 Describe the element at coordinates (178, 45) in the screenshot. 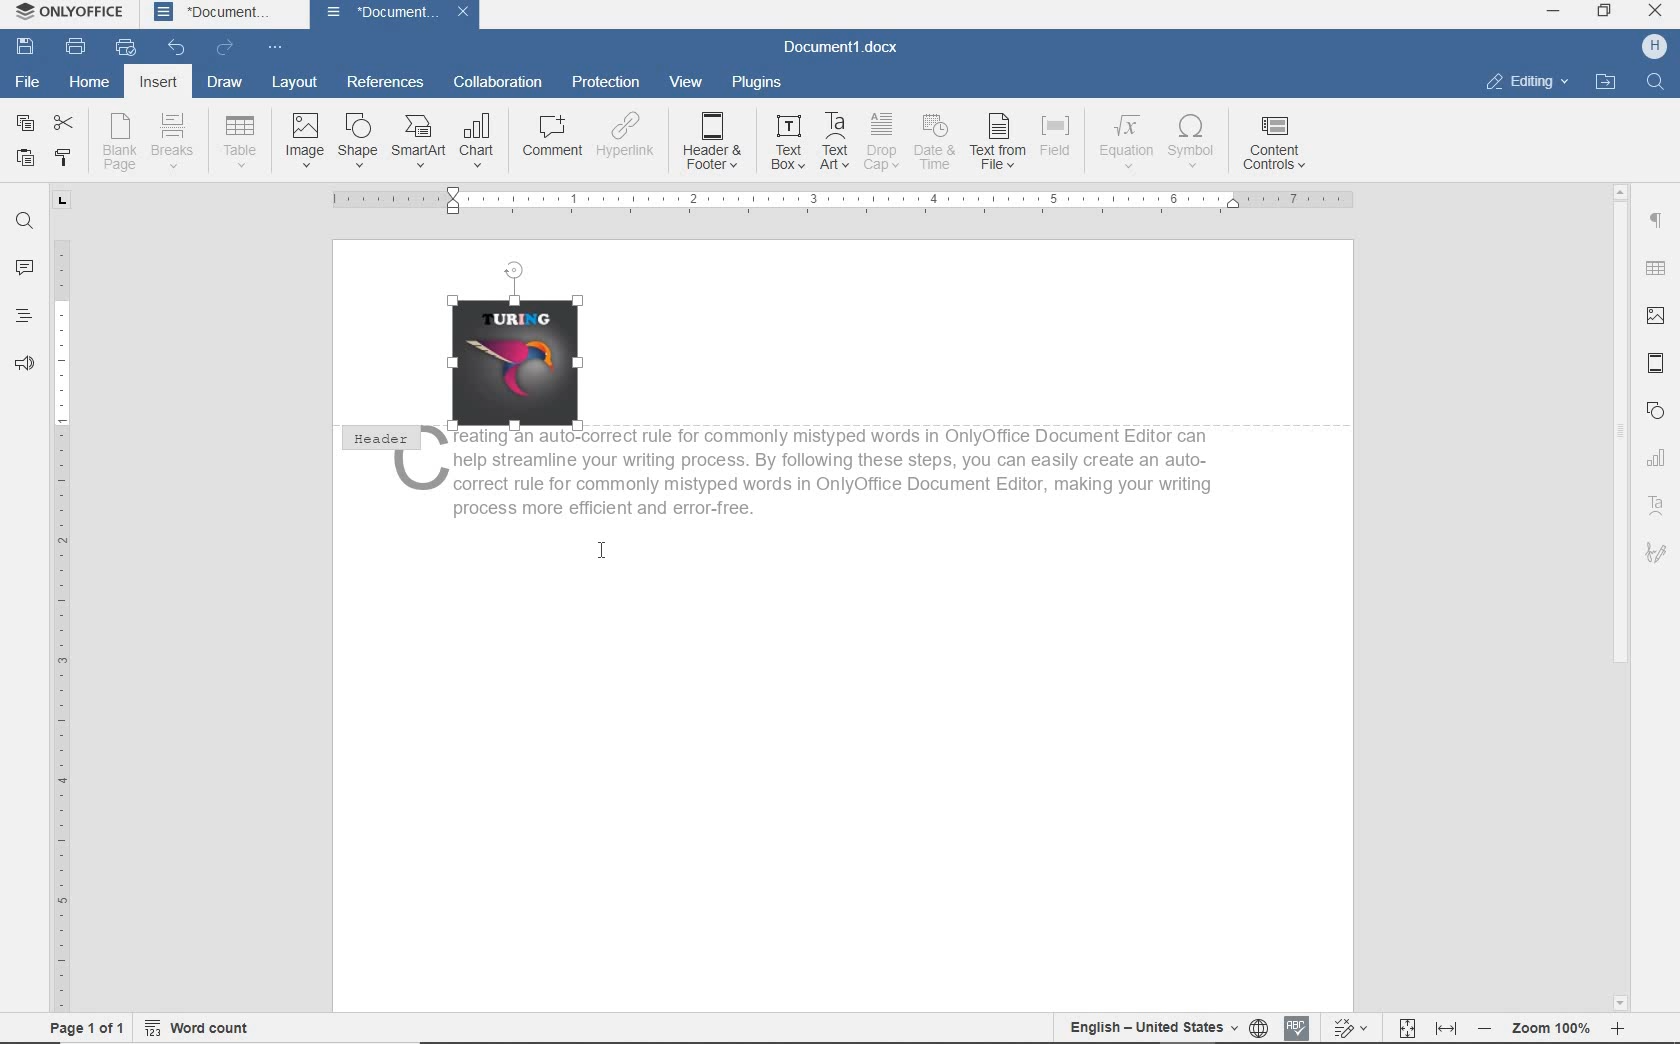

I see `UNDO` at that location.